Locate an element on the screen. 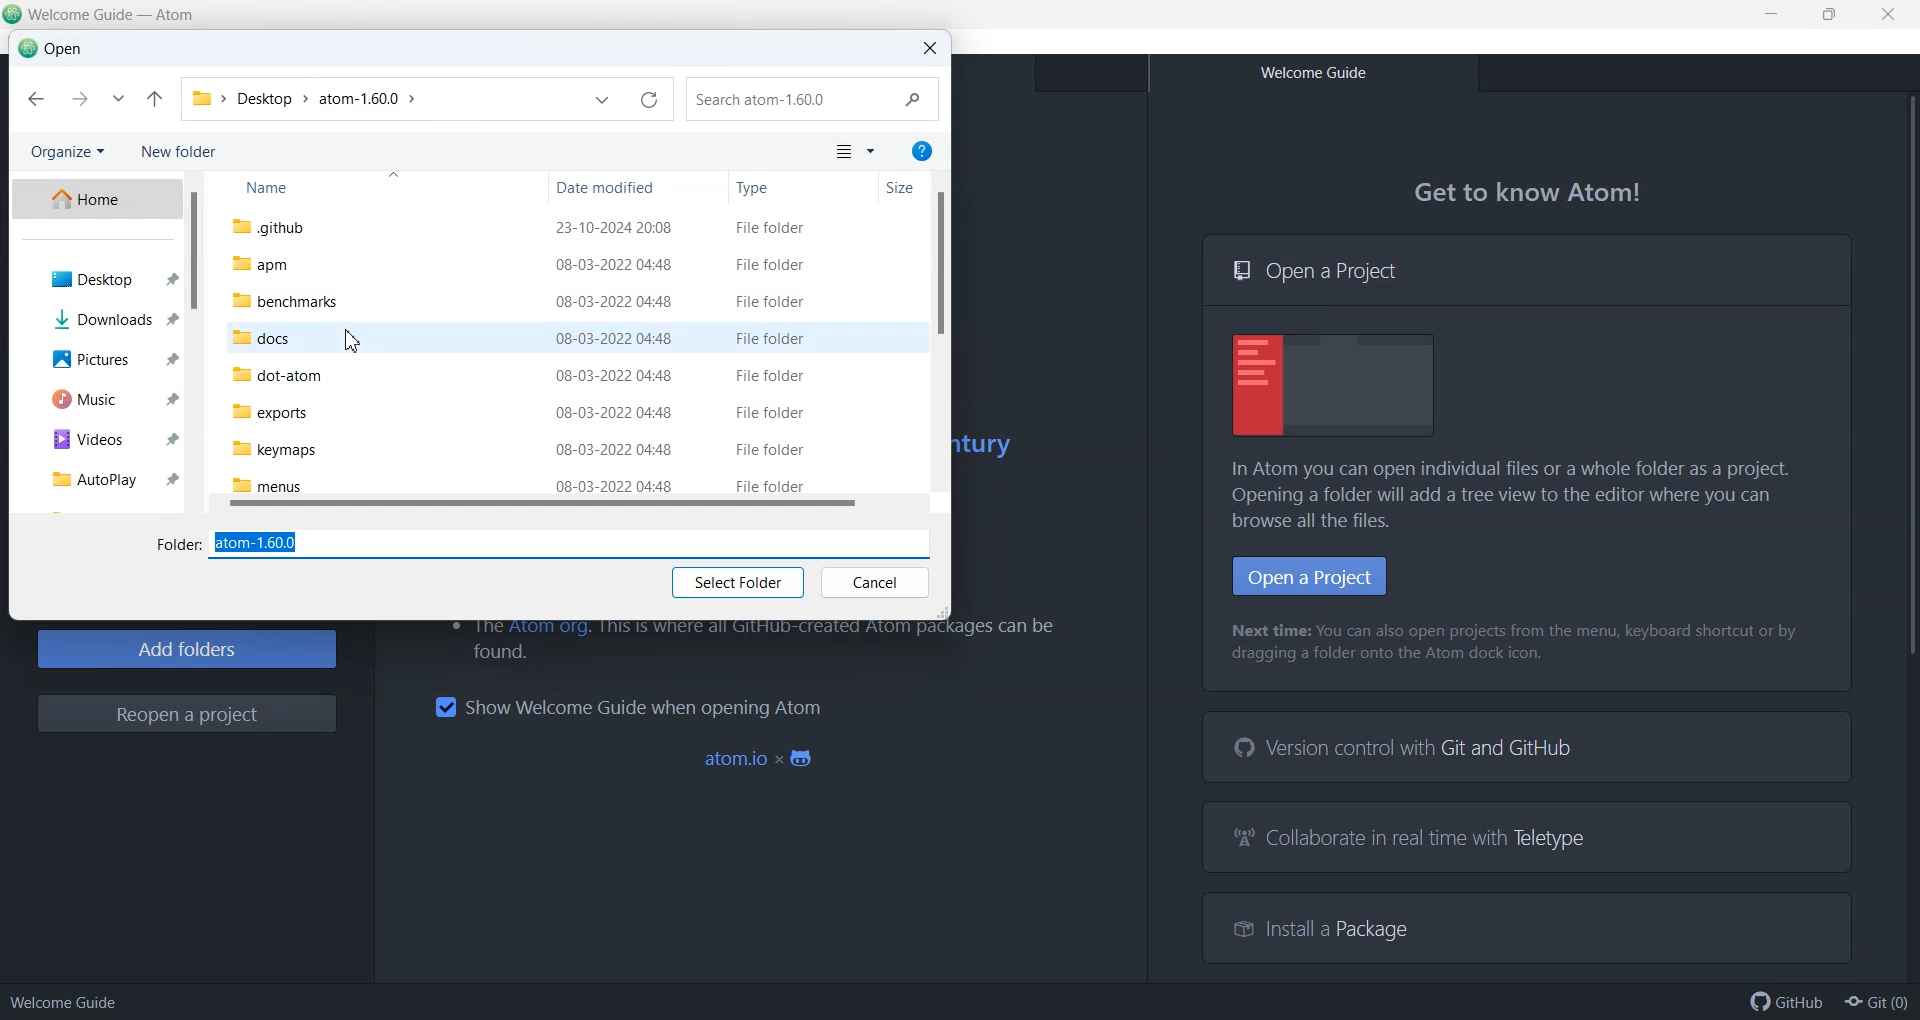 This screenshot has height=1020, width=1920. atom.io is located at coordinates (762, 760).